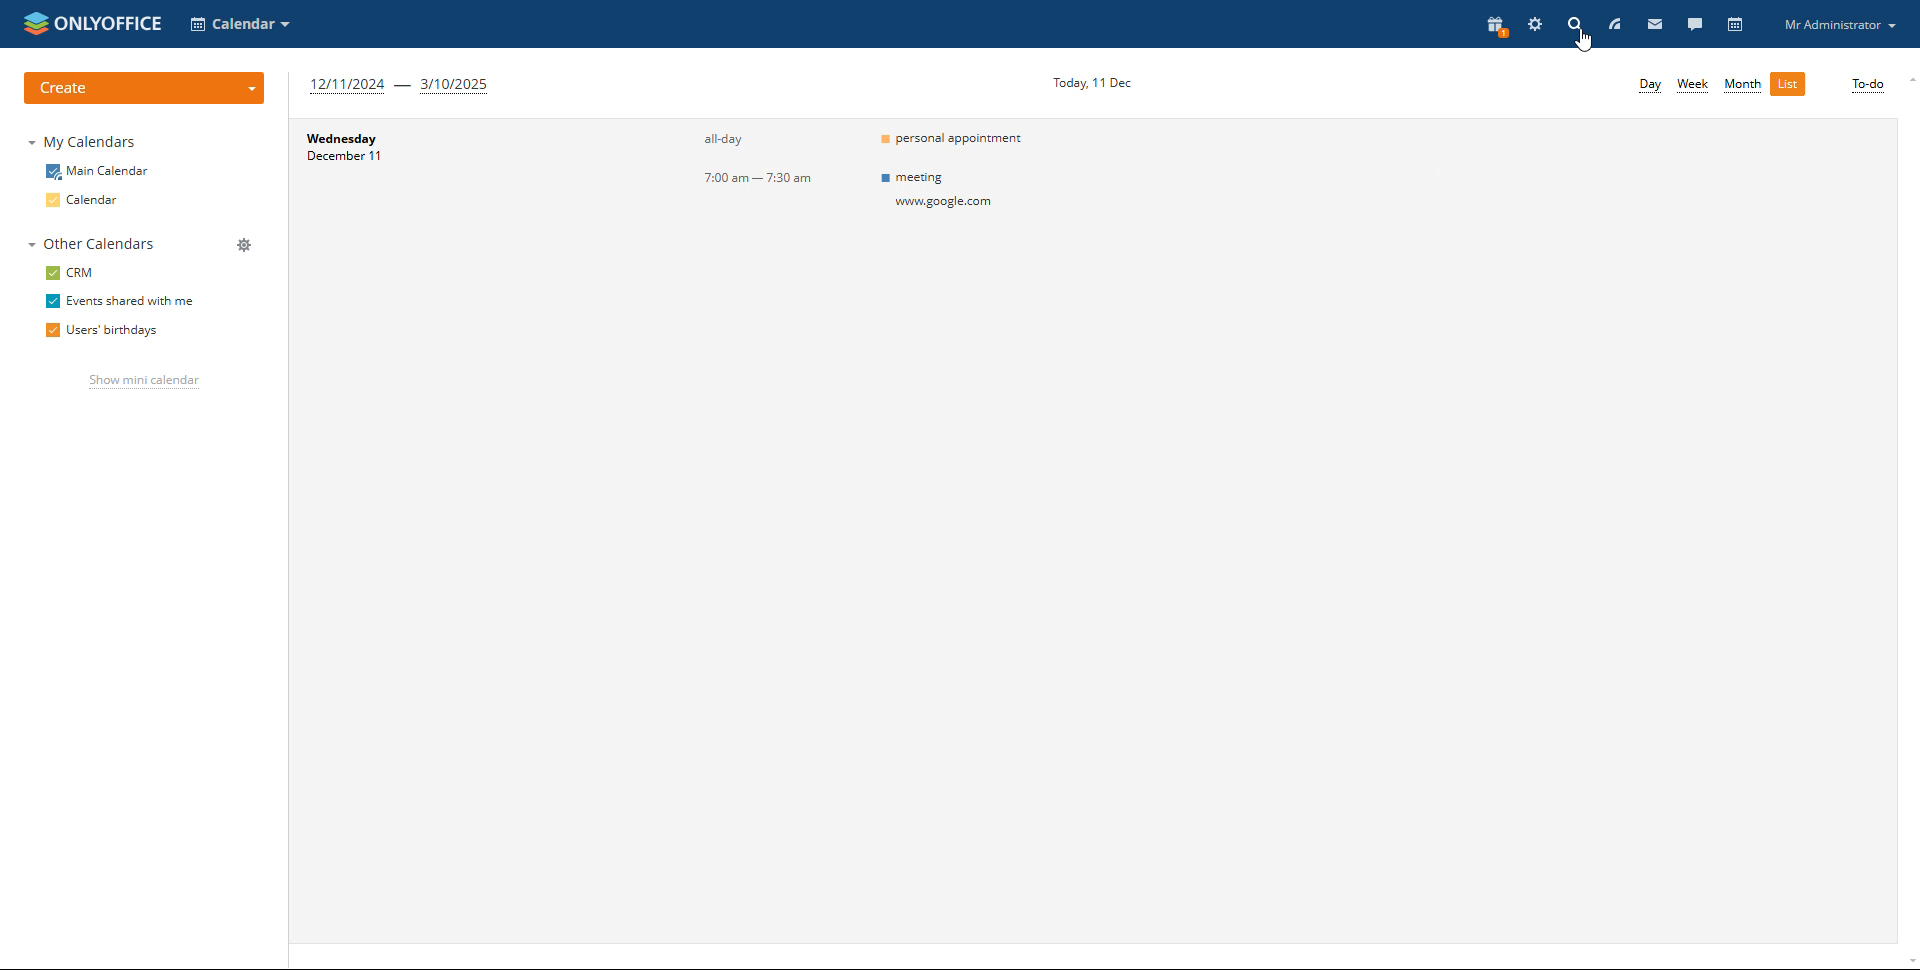  What do you see at coordinates (401, 86) in the screenshot?
I see `12/11/2024 - 3/10/2025` at bounding box center [401, 86].